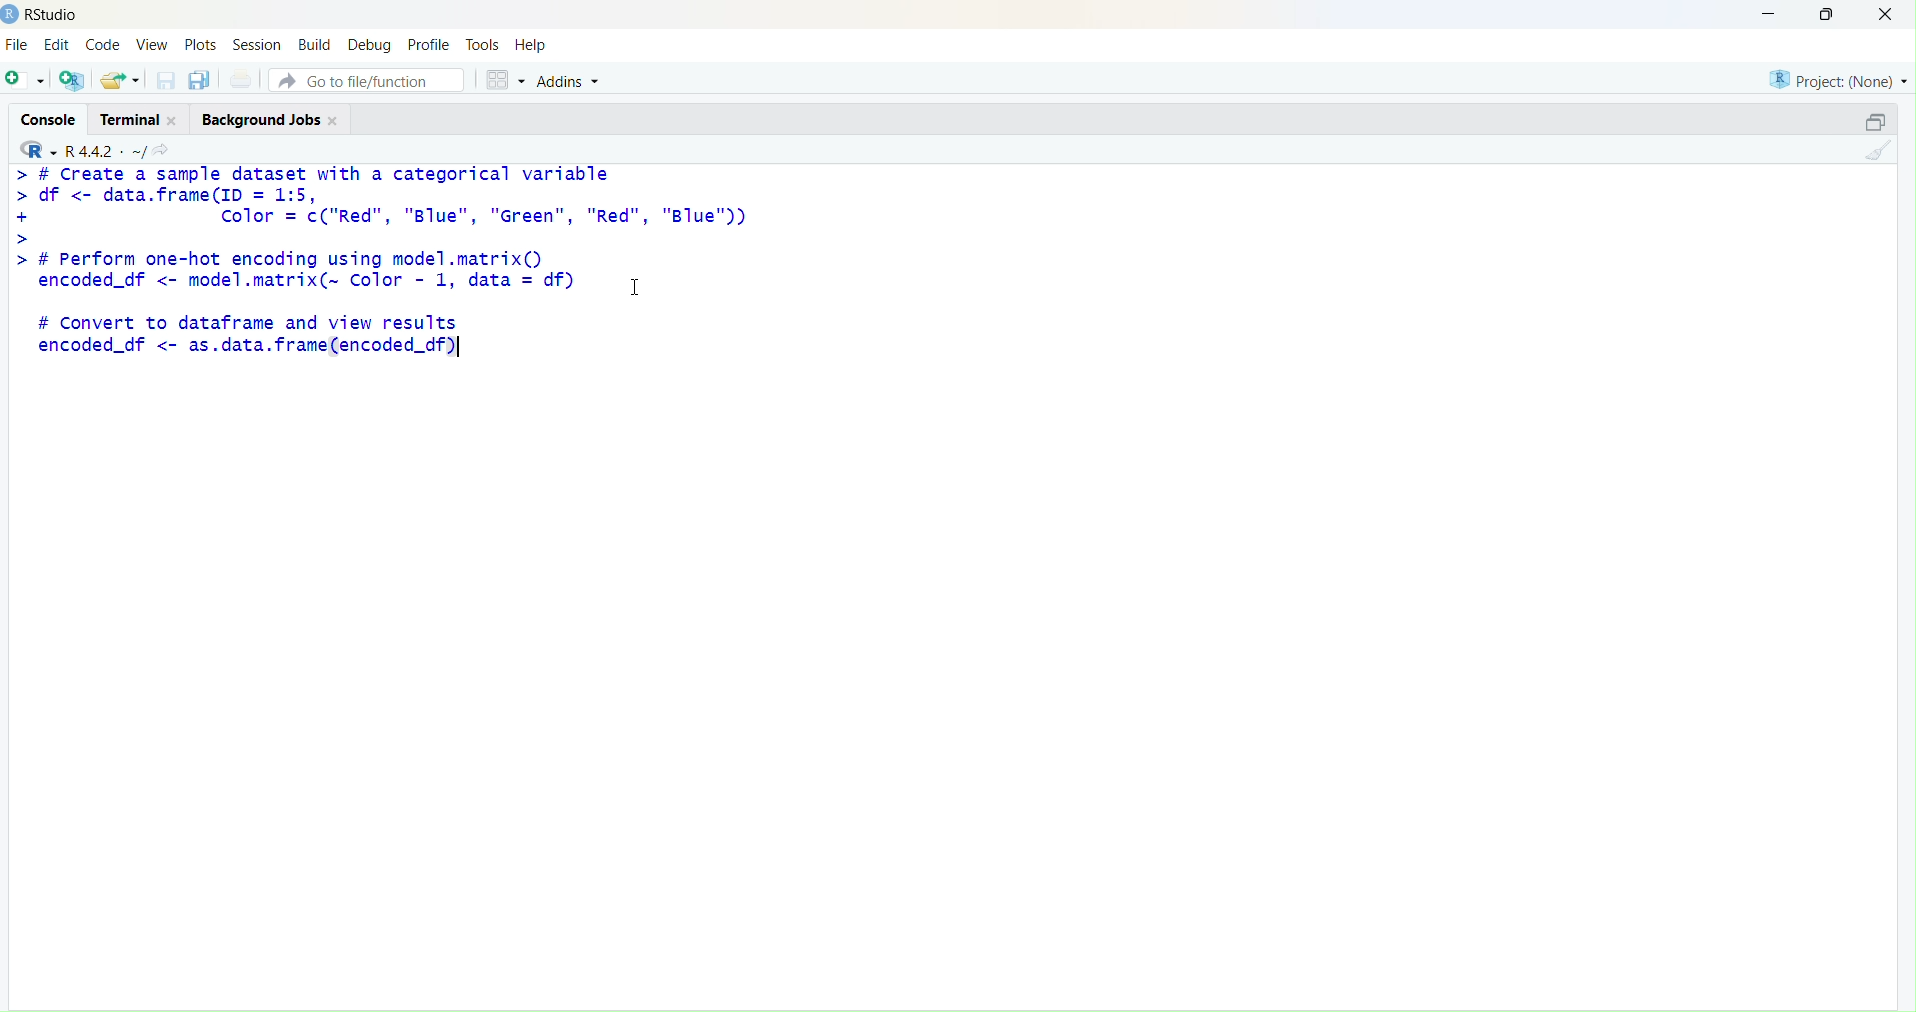 Image resolution: width=1916 pixels, height=1012 pixels. Describe the element at coordinates (39, 150) in the screenshot. I see `R` at that location.